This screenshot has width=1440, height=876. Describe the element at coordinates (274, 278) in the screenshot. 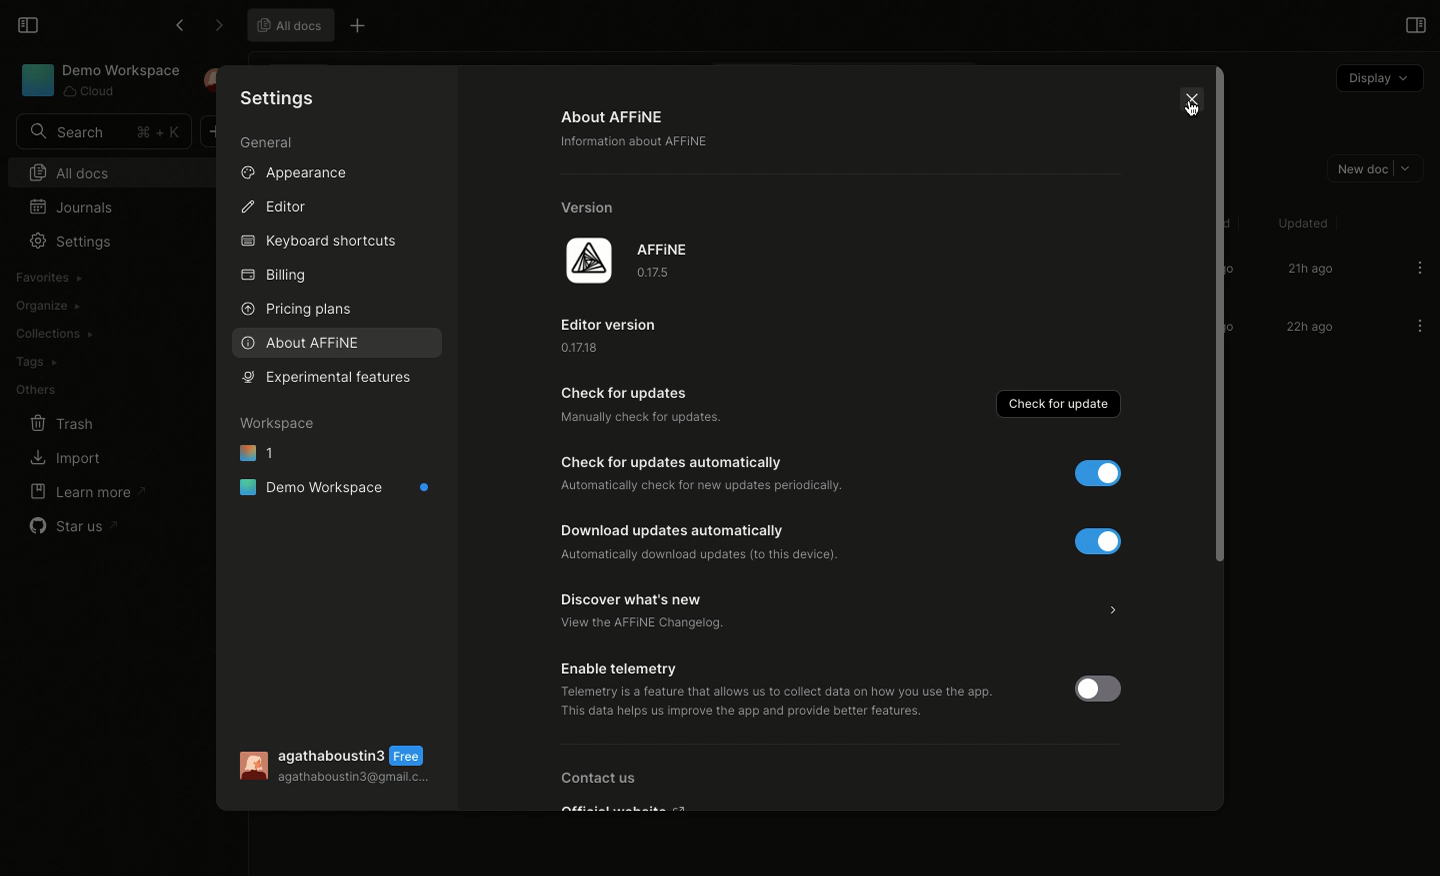

I see `Billing` at that location.